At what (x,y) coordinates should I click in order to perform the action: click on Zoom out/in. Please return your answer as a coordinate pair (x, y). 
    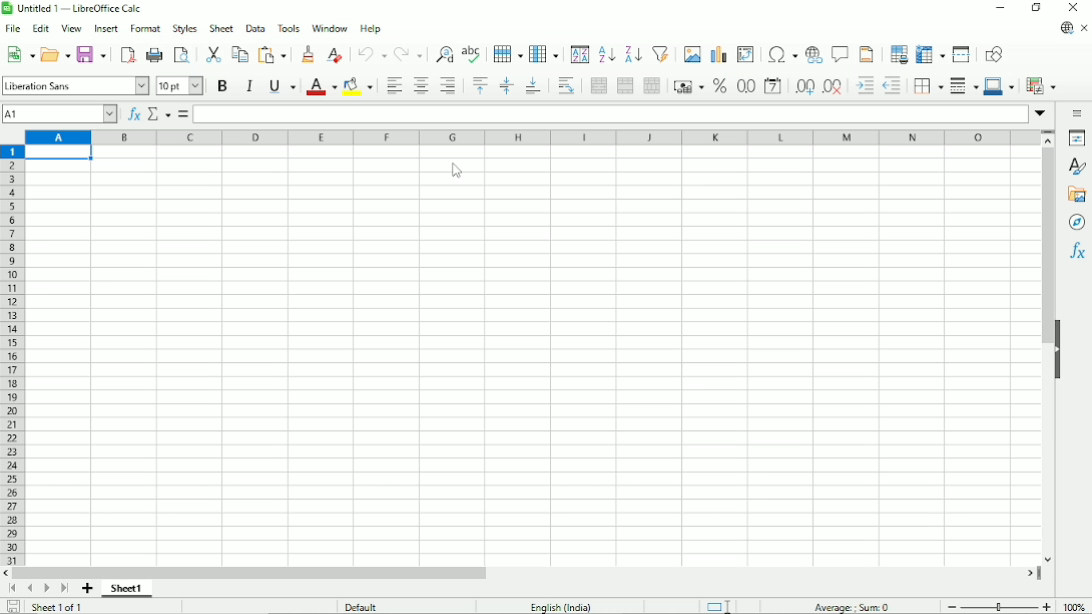
    Looking at the image, I should click on (1000, 606).